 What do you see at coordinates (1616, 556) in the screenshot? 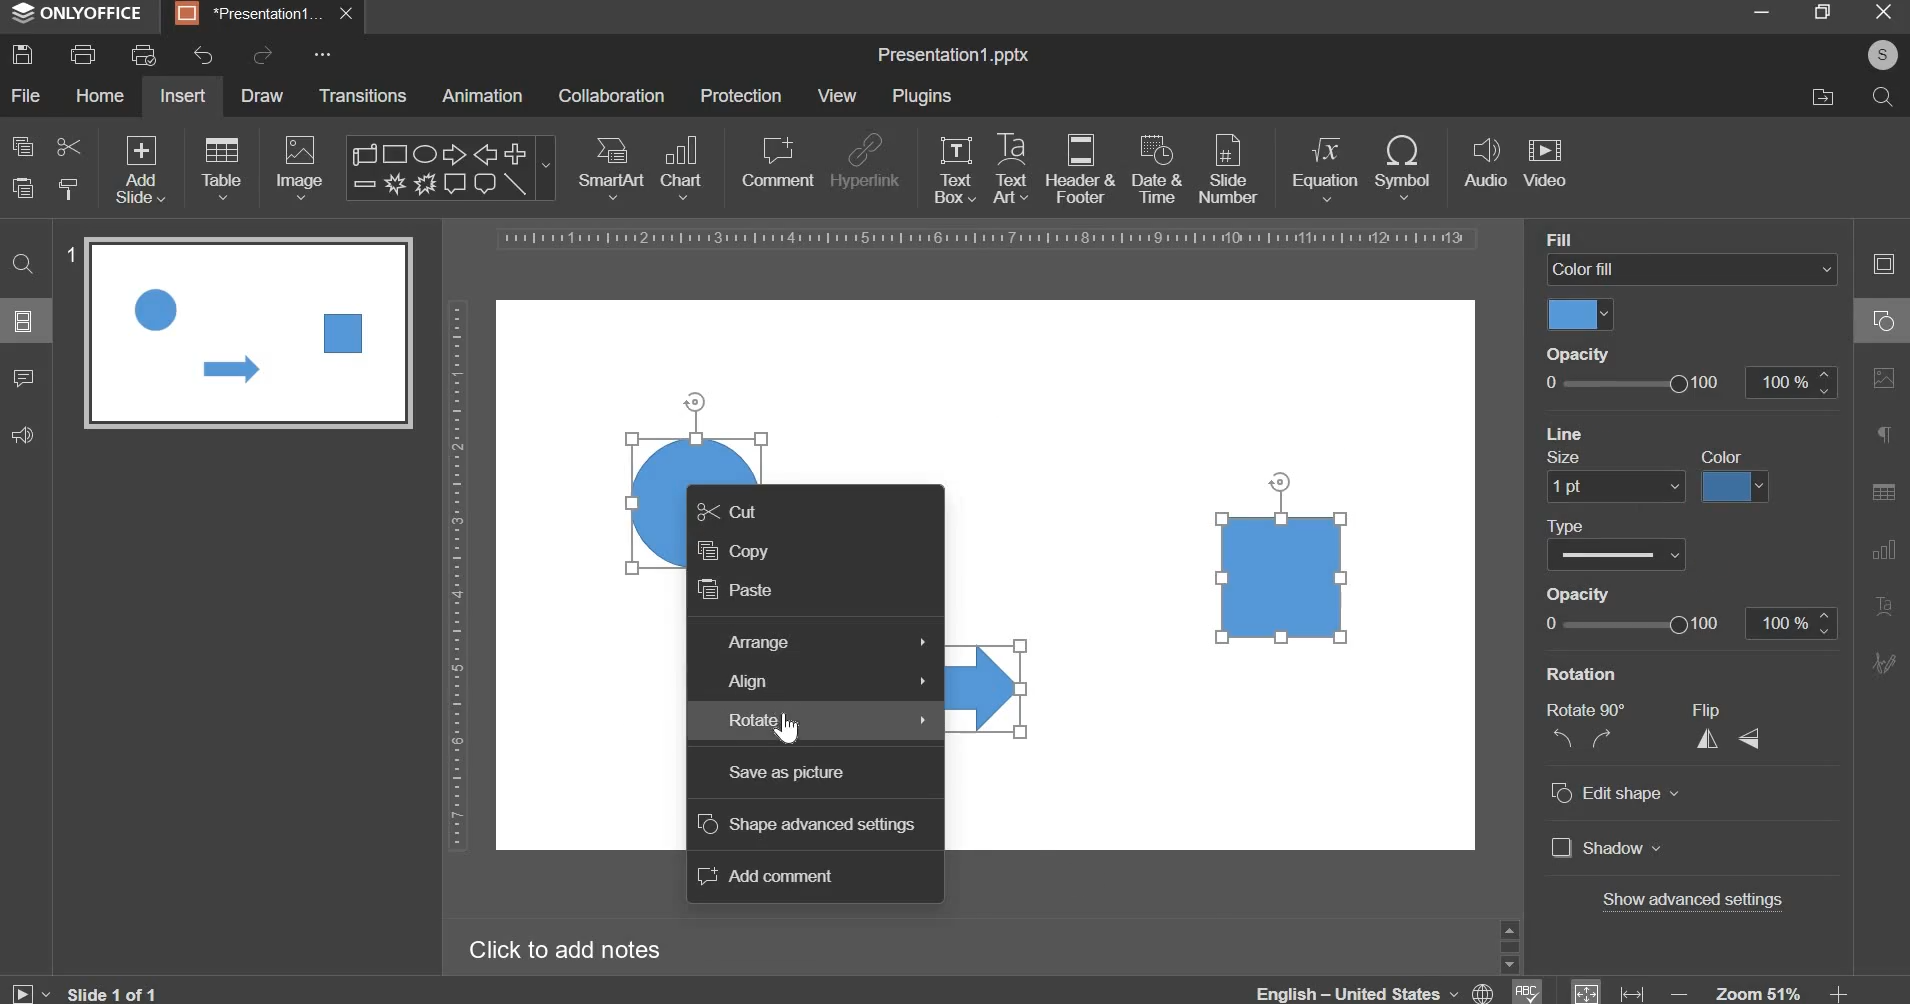
I see `line type` at bounding box center [1616, 556].